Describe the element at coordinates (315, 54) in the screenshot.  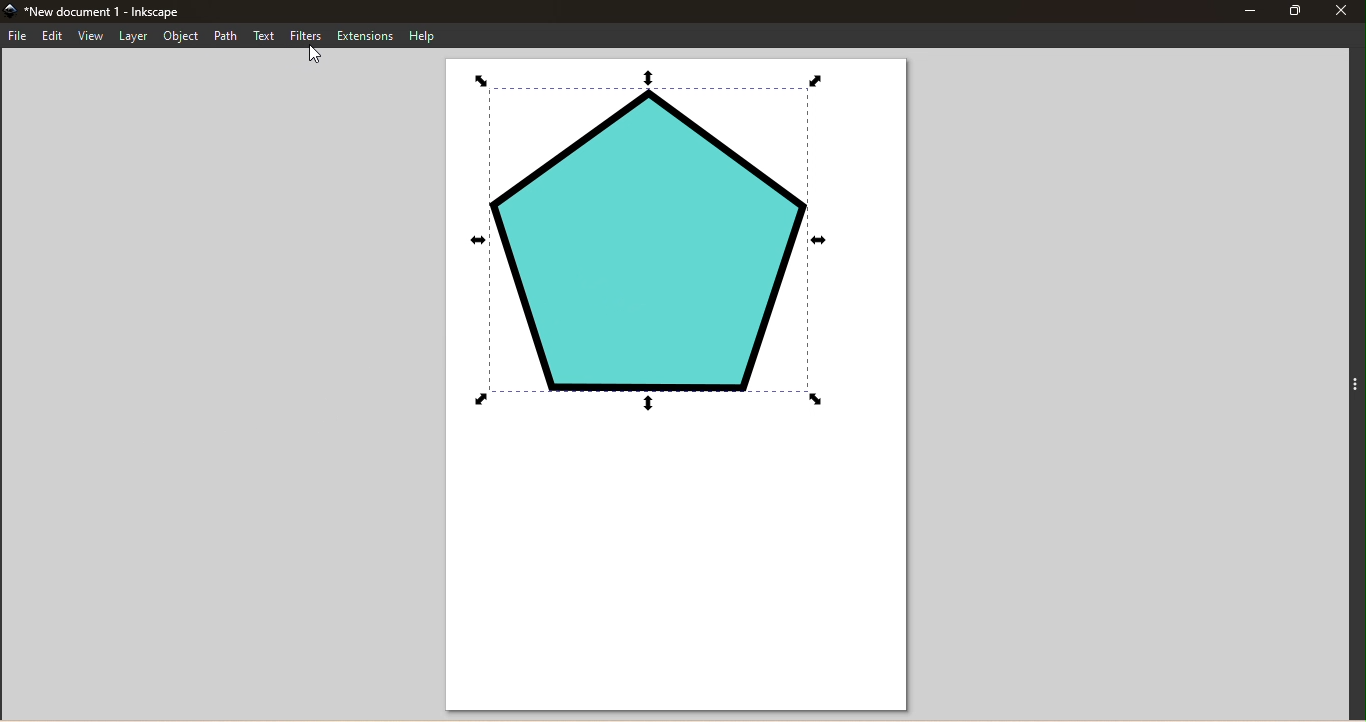
I see `cursor` at that location.